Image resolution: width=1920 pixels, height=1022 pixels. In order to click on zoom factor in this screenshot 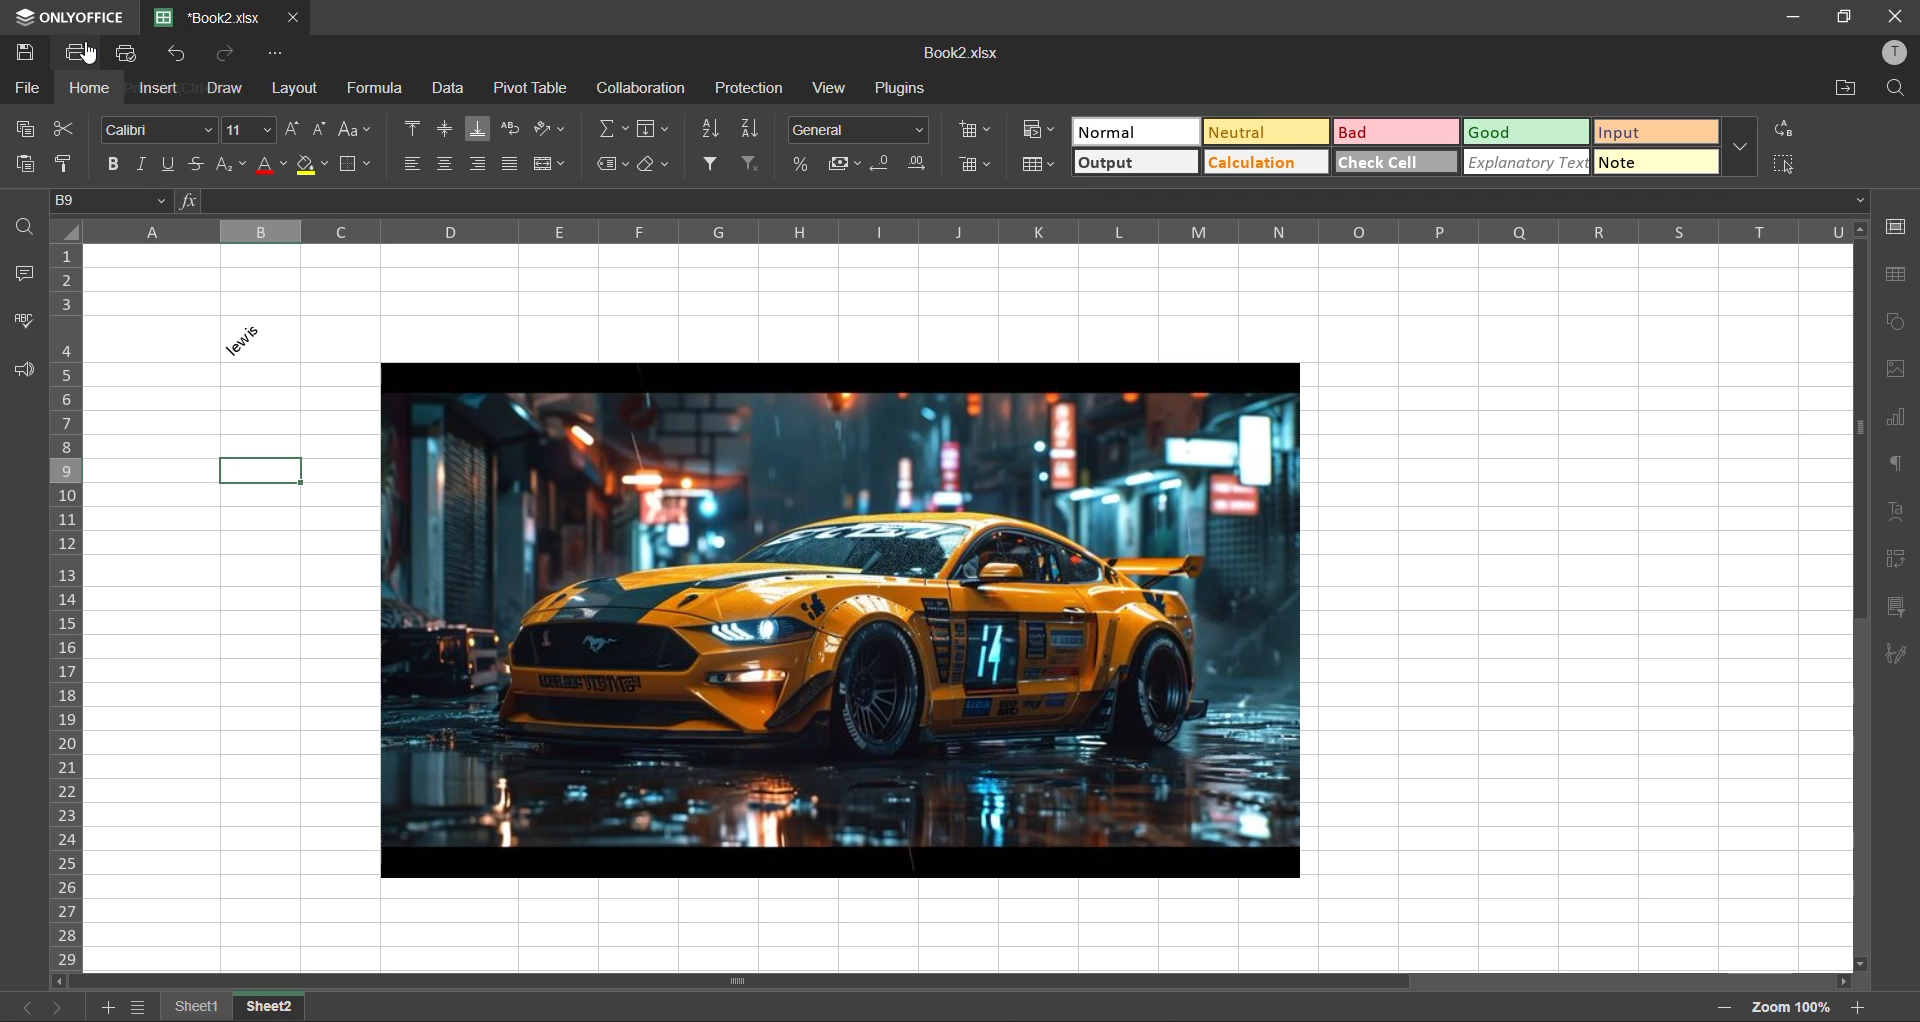, I will do `click(1794, 1007)`.